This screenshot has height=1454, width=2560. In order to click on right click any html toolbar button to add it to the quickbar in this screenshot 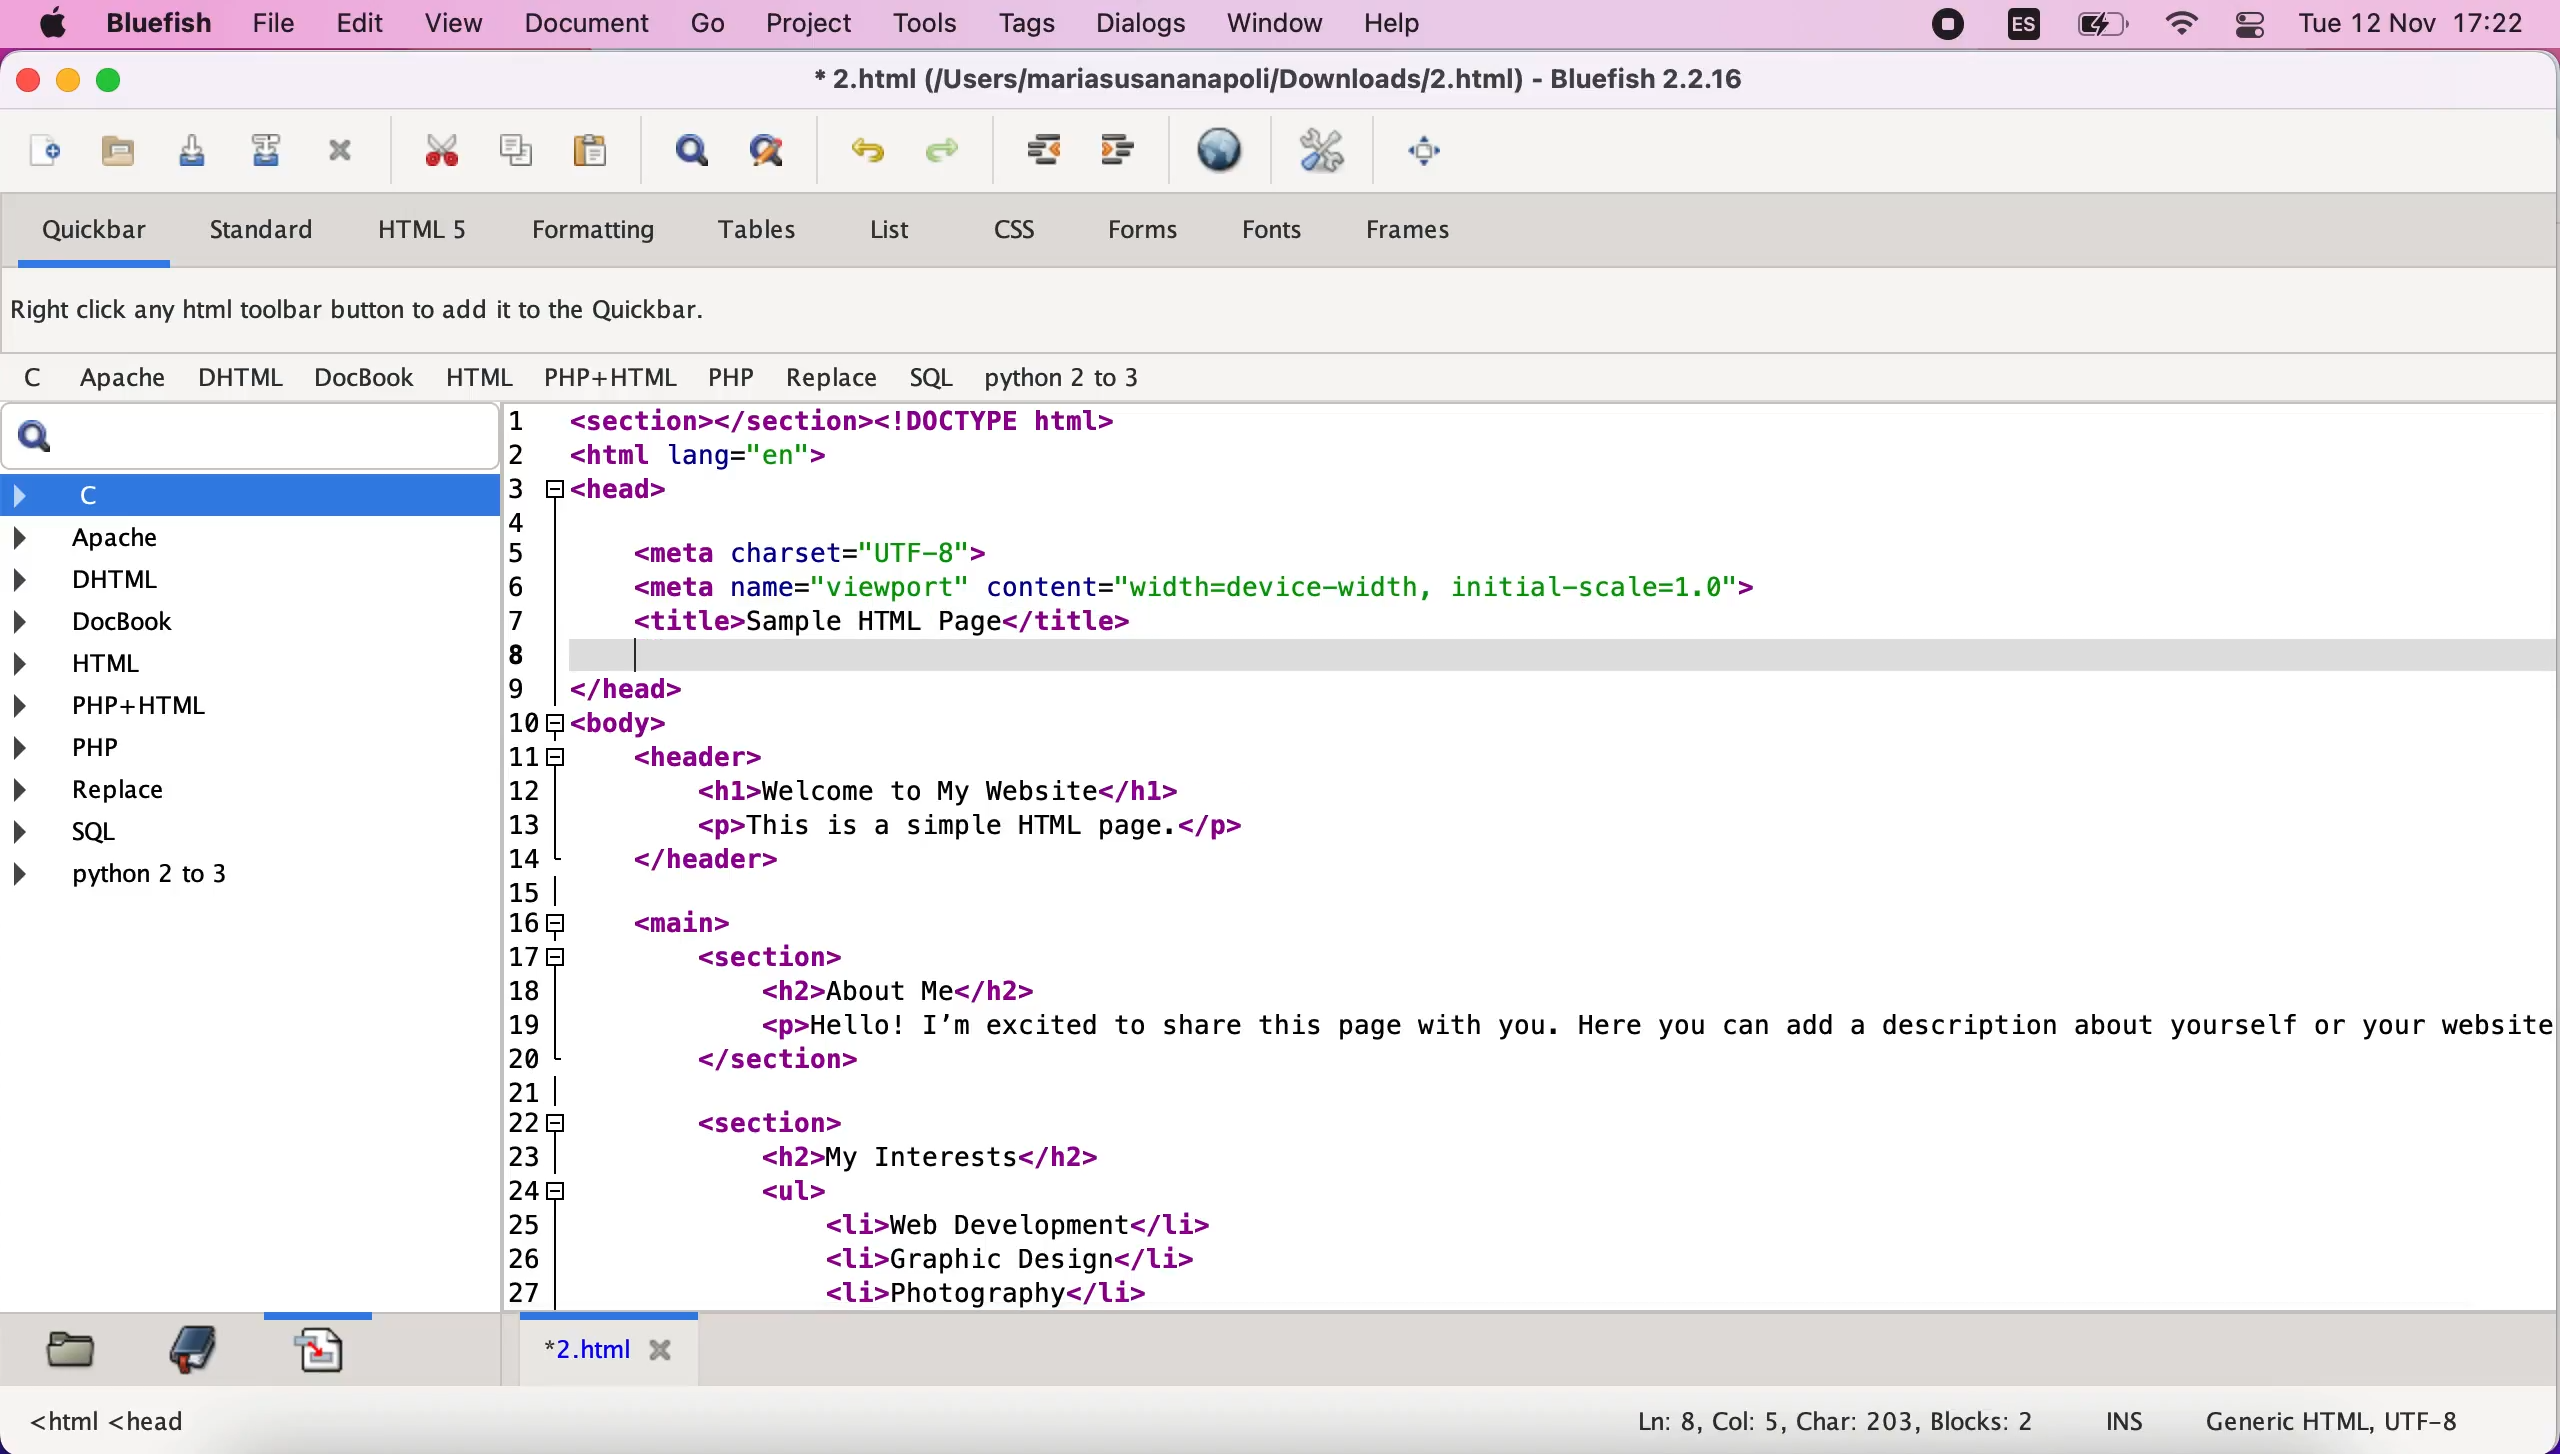, I will do `click(370, 312)`.